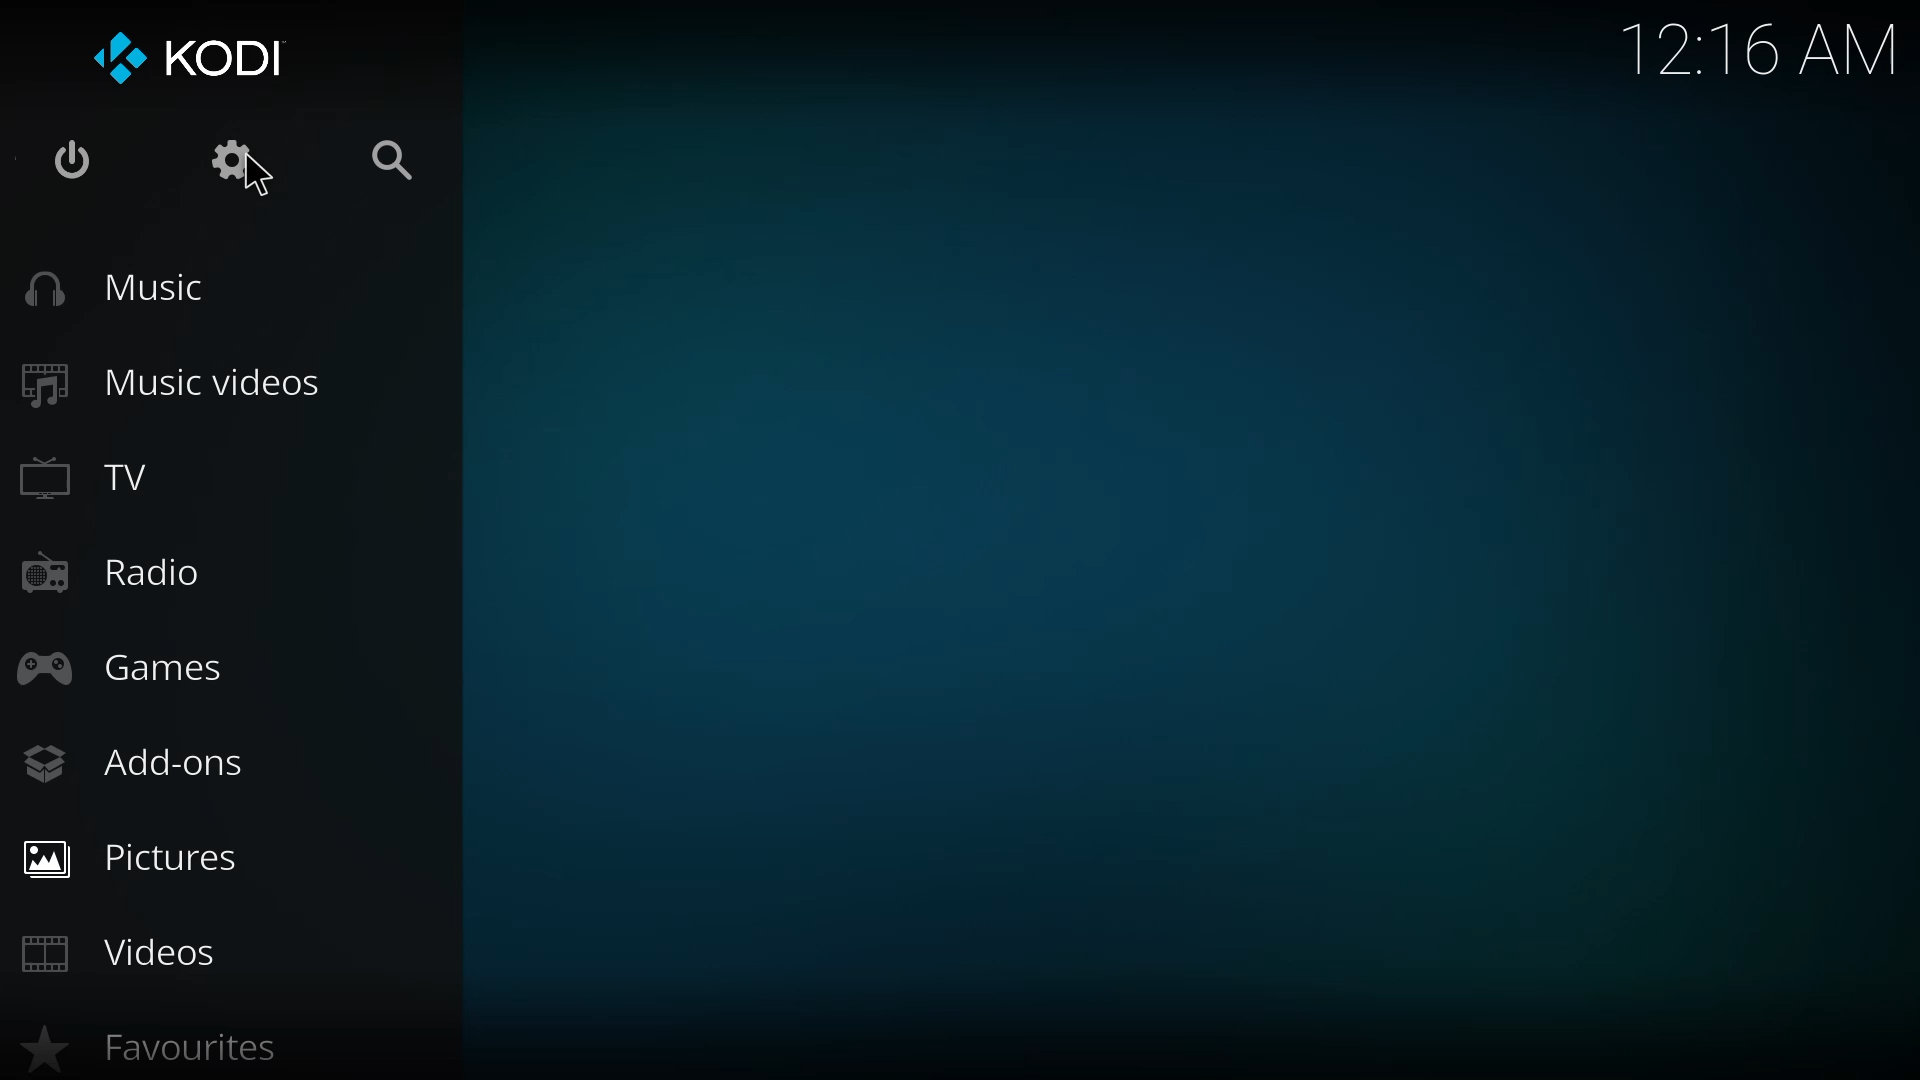  I want to click on radio, so click(112, 575).